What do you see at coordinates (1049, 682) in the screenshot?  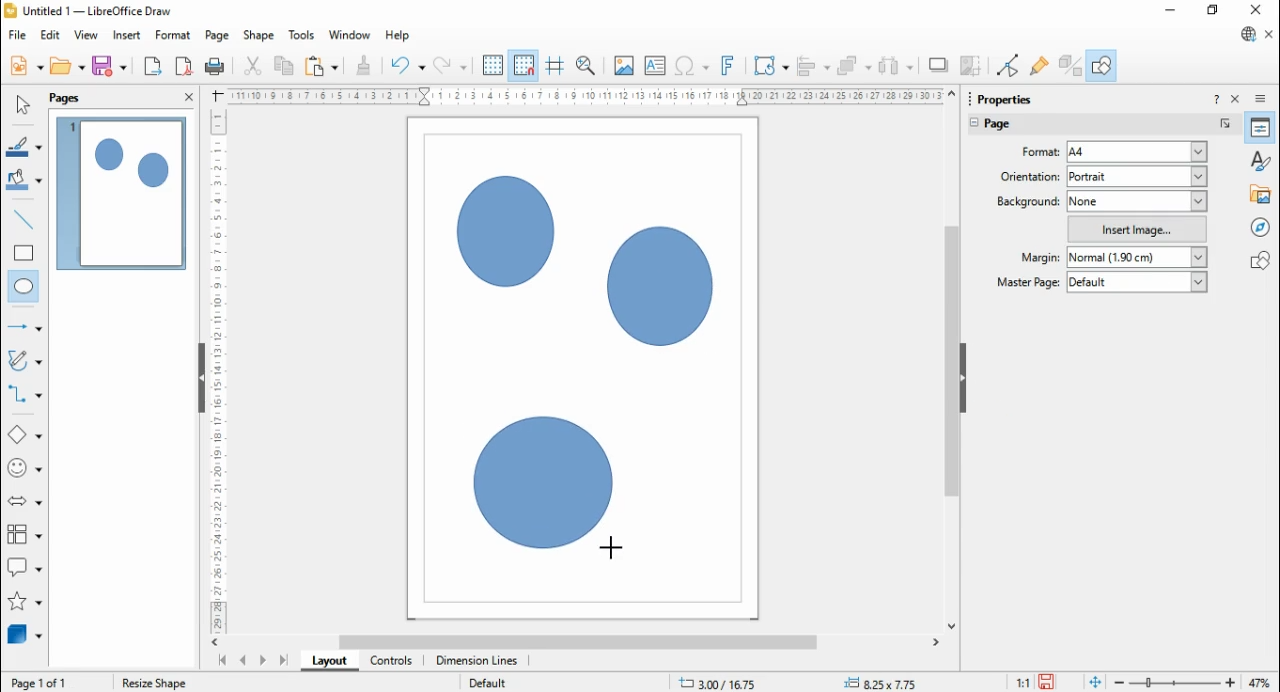 I see `save` at bounding box center [1049, 682].